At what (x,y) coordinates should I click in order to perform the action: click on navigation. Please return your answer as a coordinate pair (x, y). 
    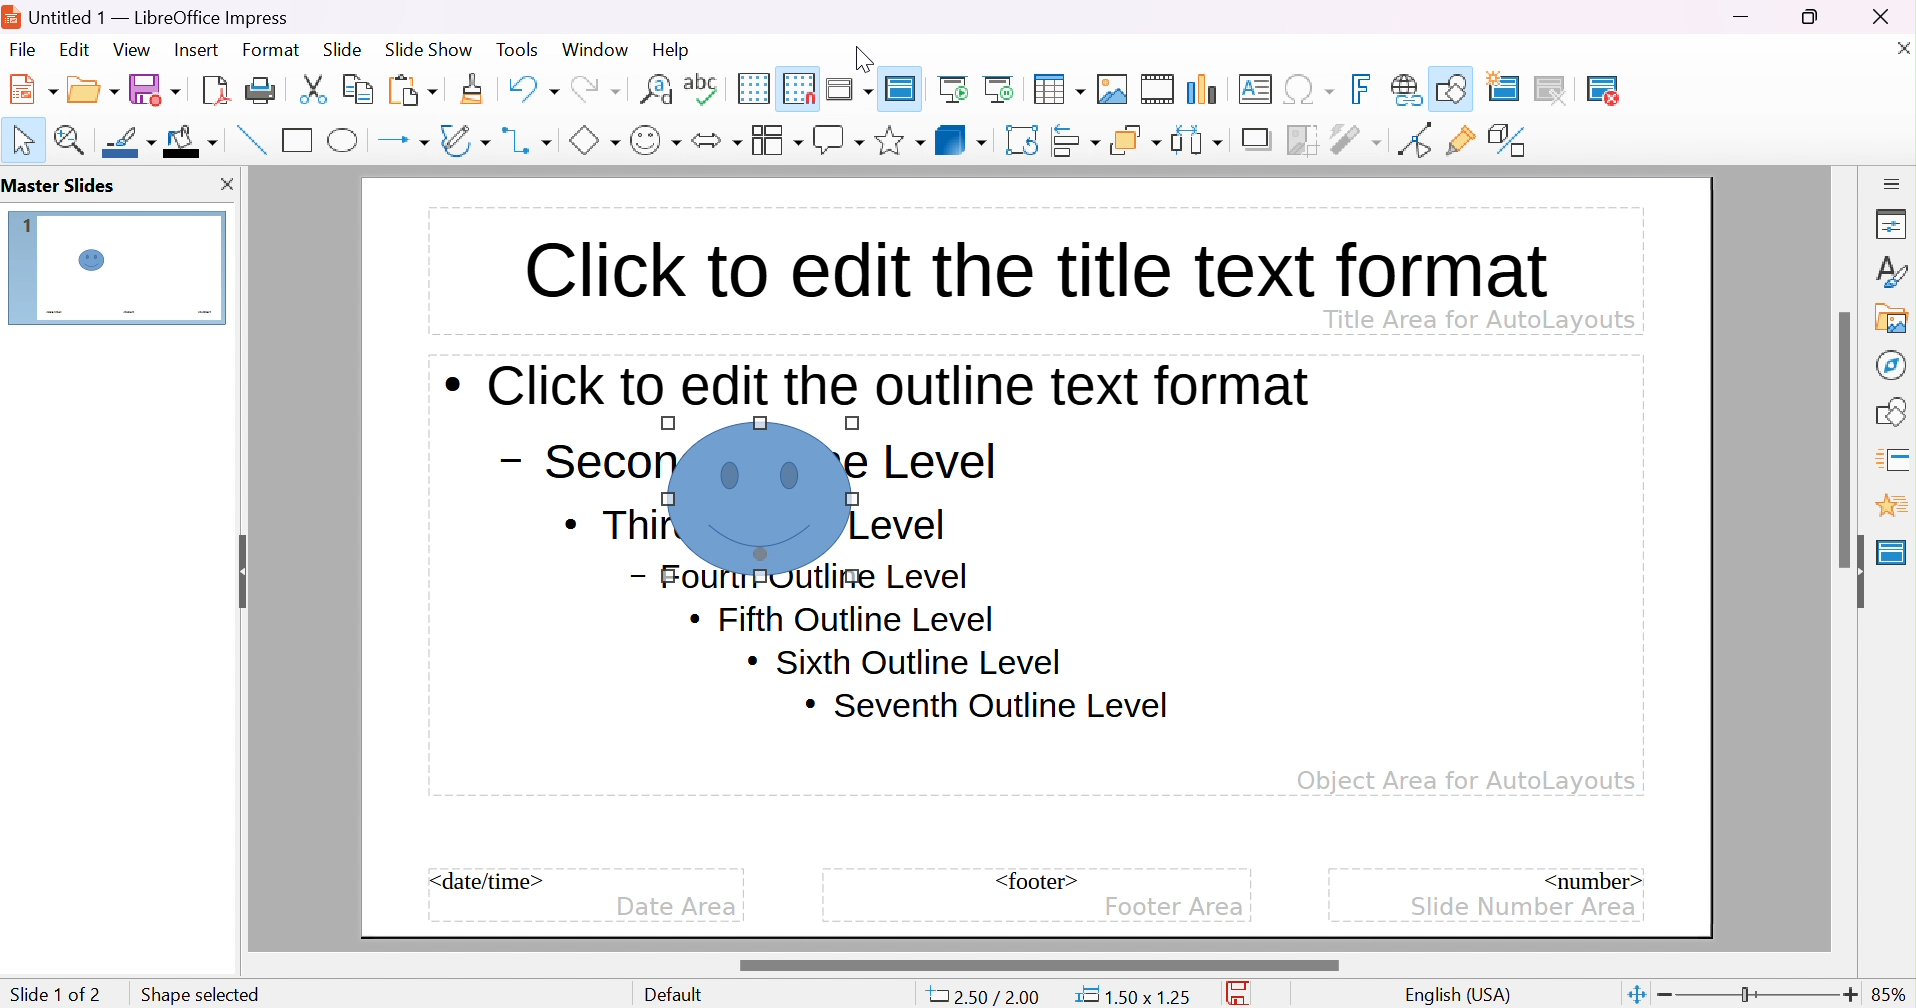
    Looking at the image, I should click on (1889, 364).